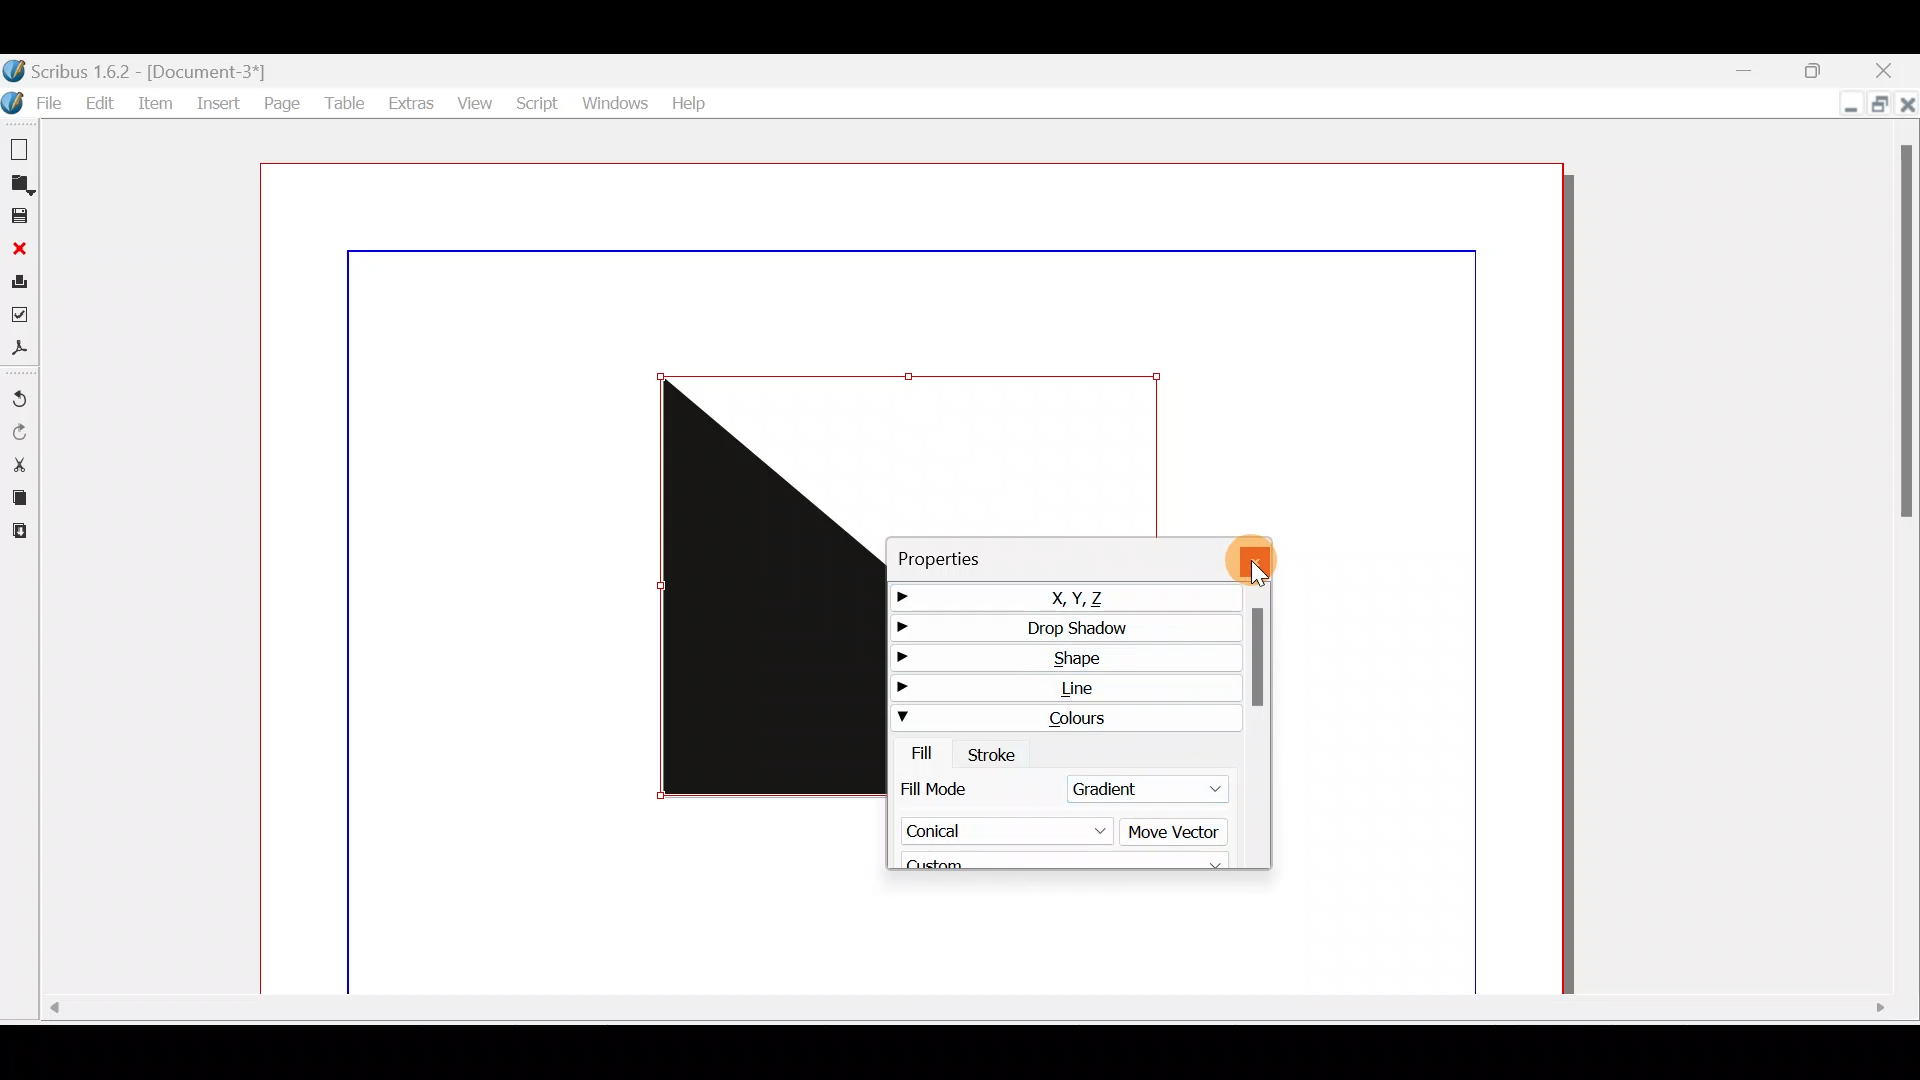 The image size is (1920, 1080). I want to click on Save as PDF, so click(22, 347).